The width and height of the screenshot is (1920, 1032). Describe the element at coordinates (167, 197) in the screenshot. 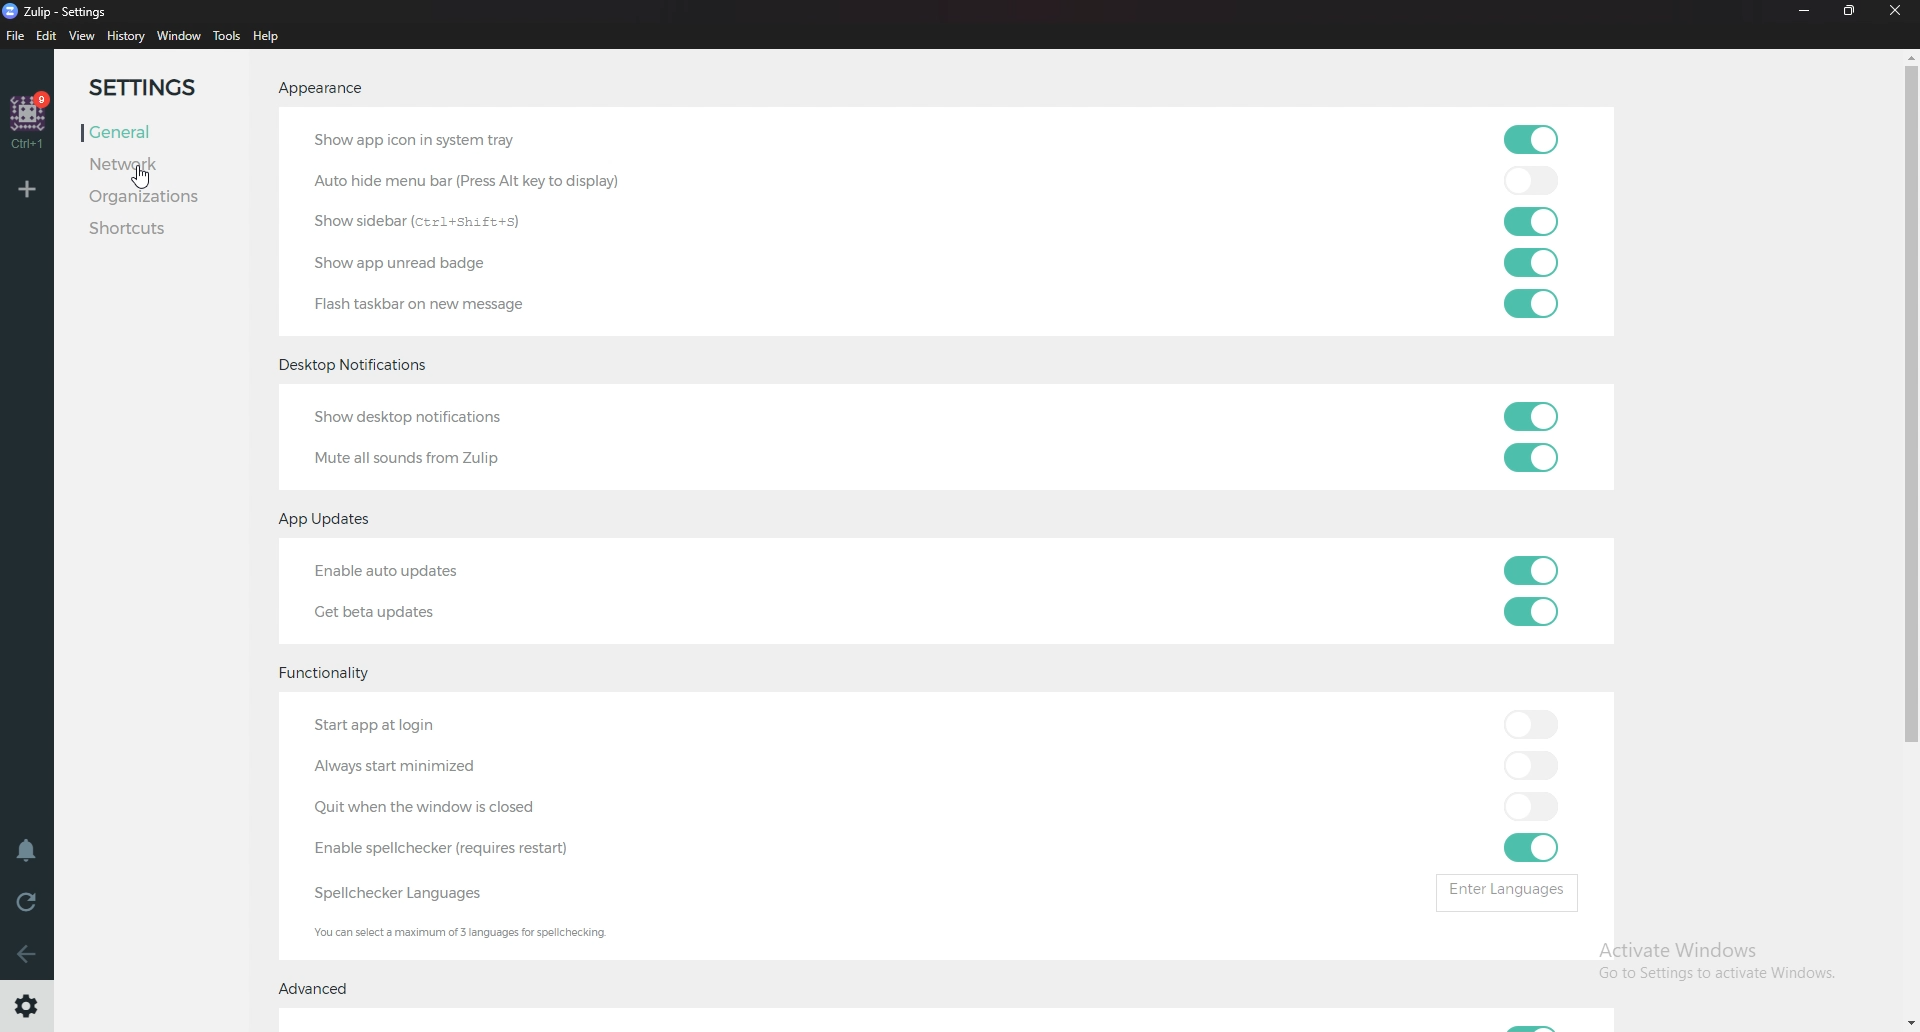

I see `Organizations` at that location.